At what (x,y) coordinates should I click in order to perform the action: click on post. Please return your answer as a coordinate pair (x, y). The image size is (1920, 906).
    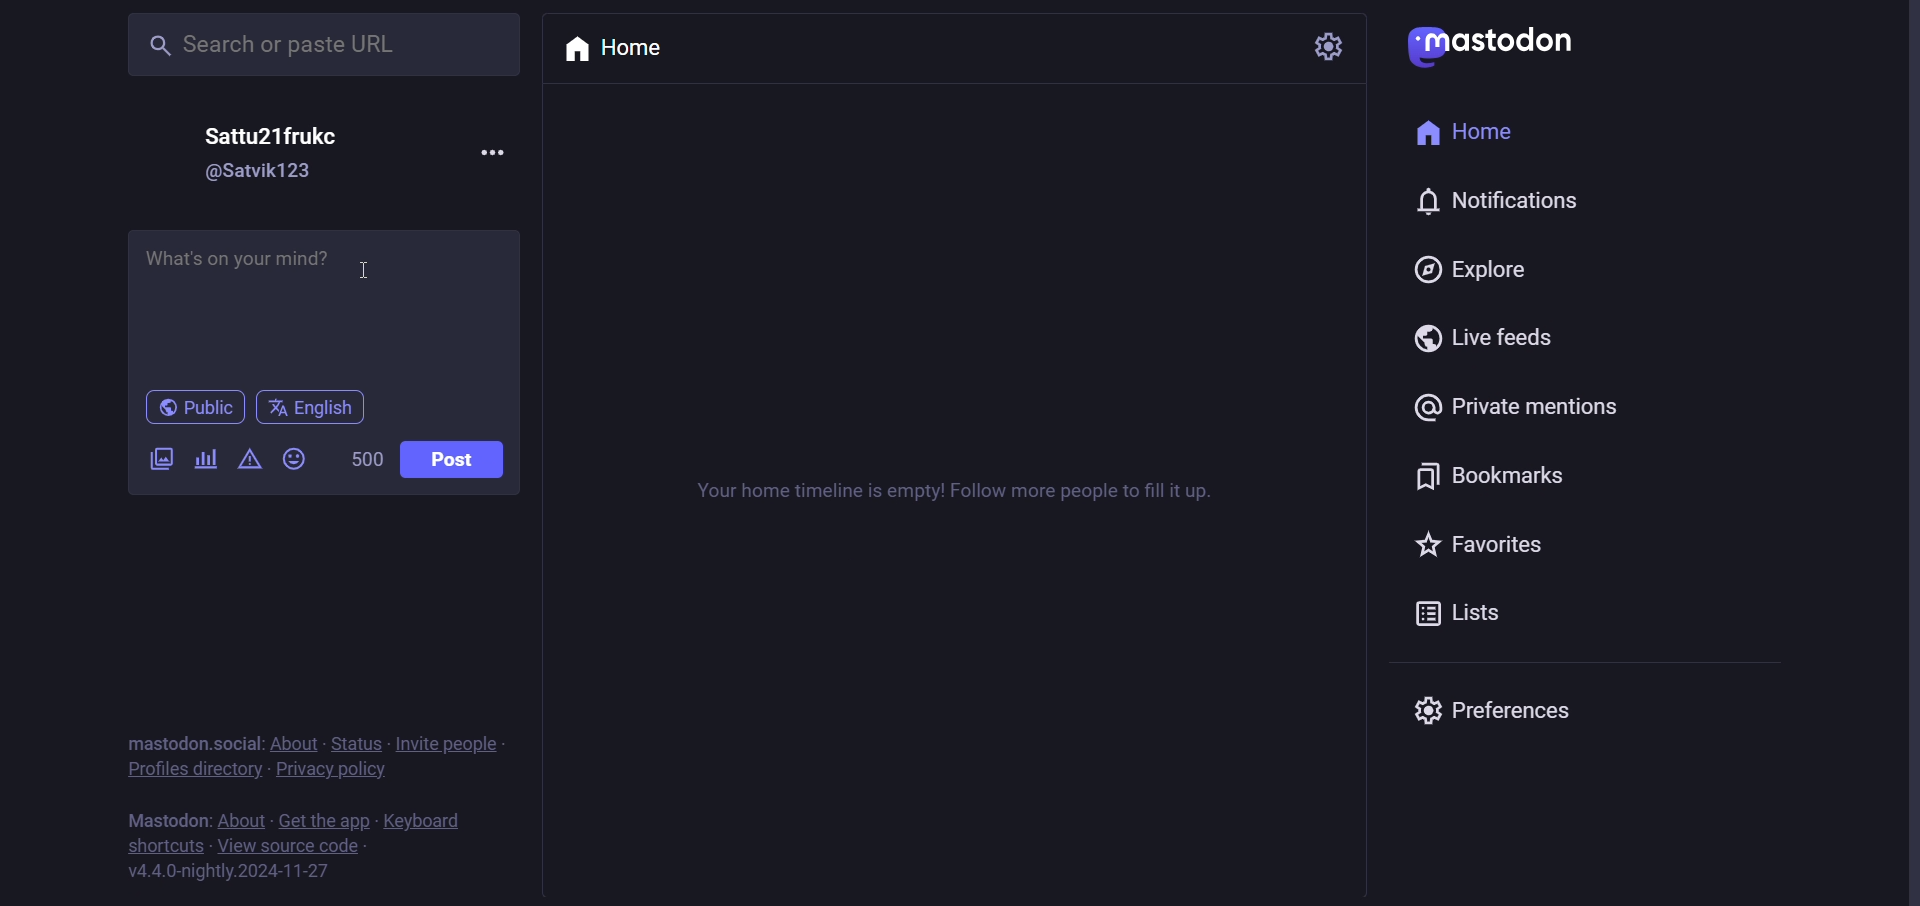
    Looking at the image, I should click on (454, 460).